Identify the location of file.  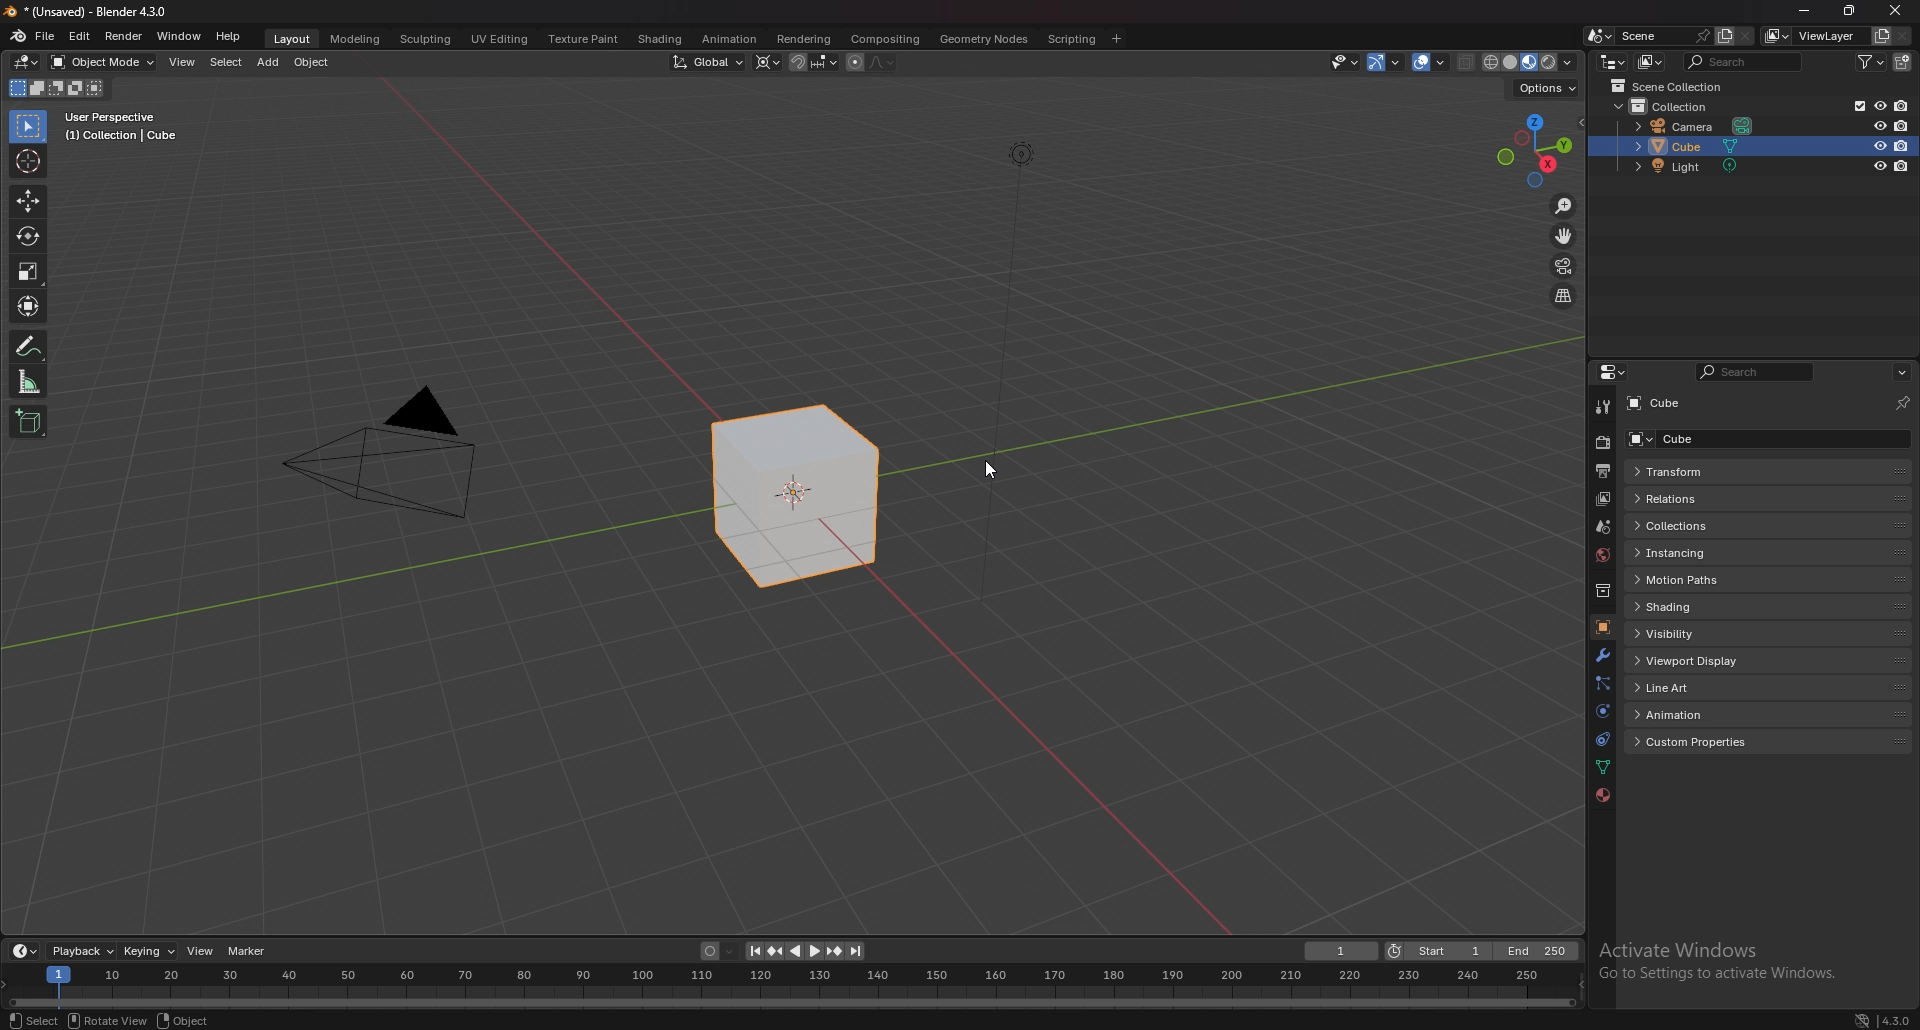
(47, 36).